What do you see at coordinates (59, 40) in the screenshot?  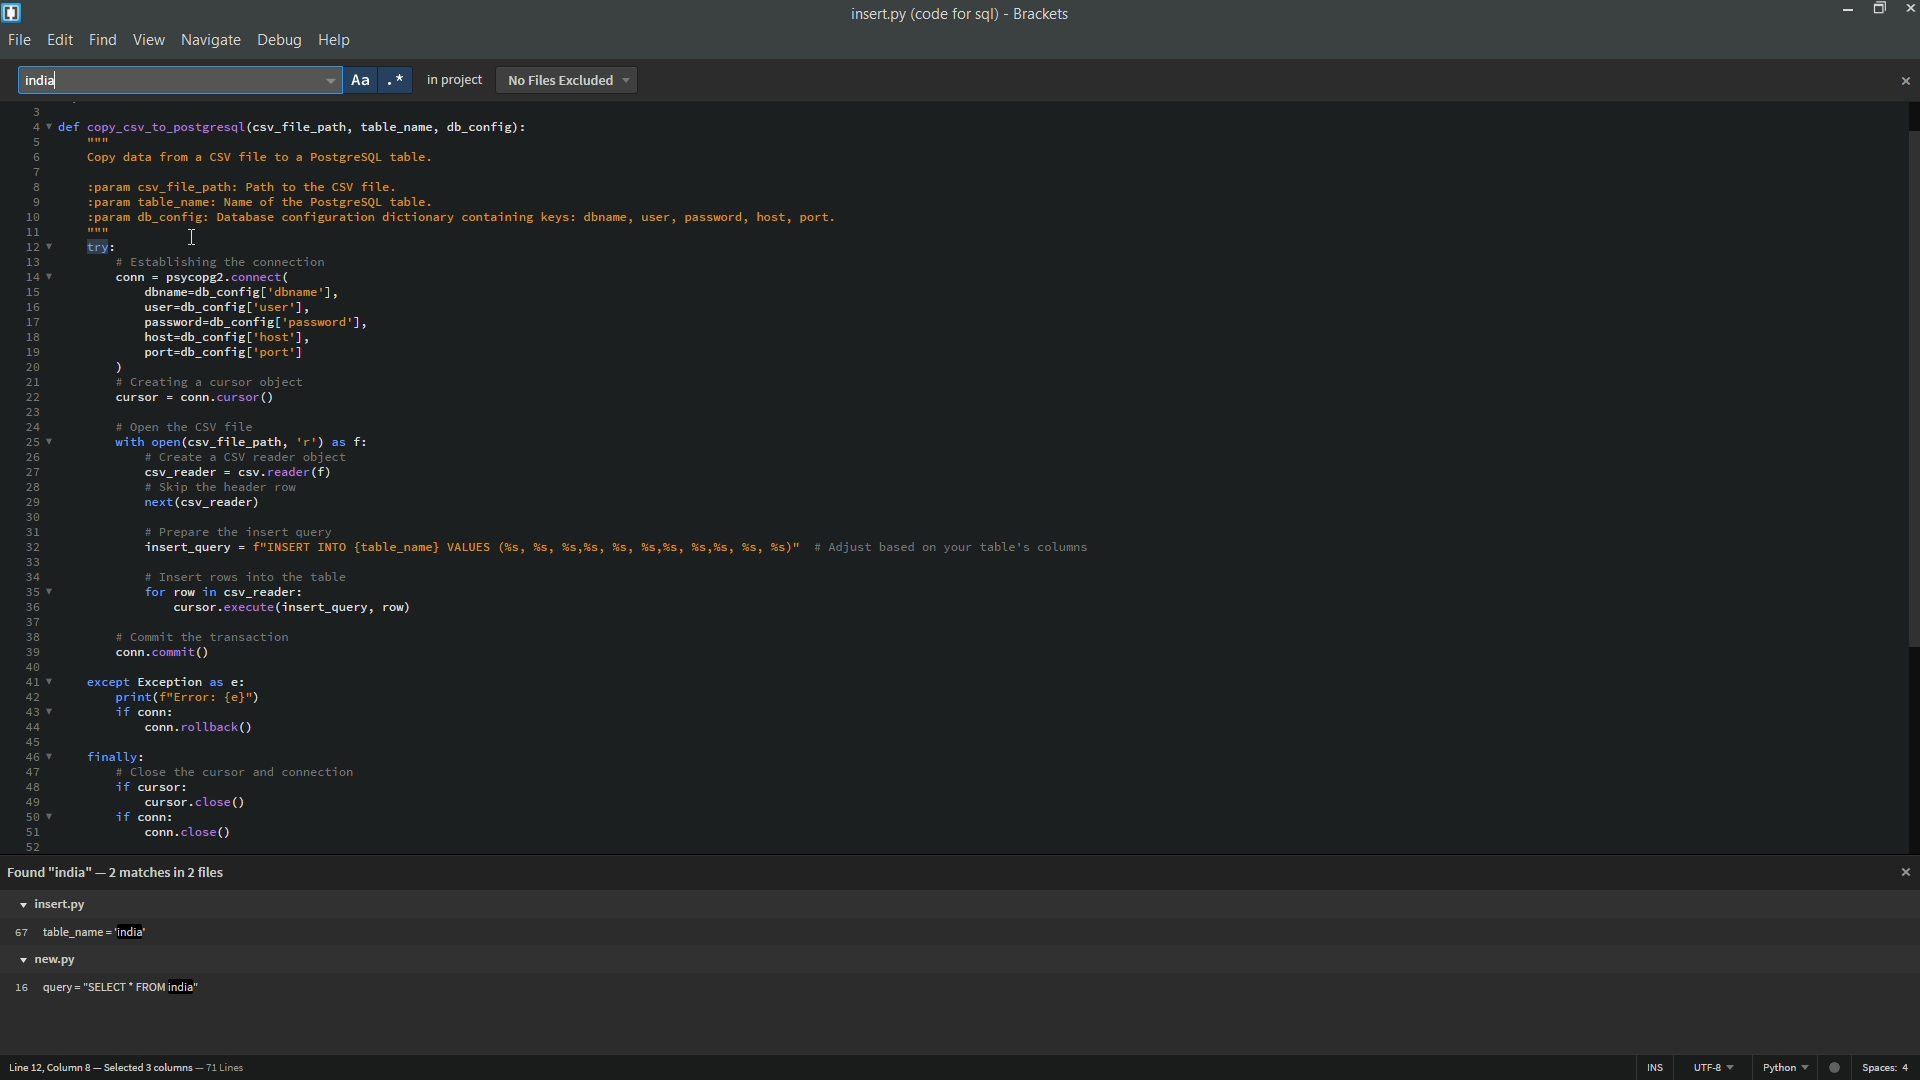 I see `edit menu` at bounding box center [59, 40].